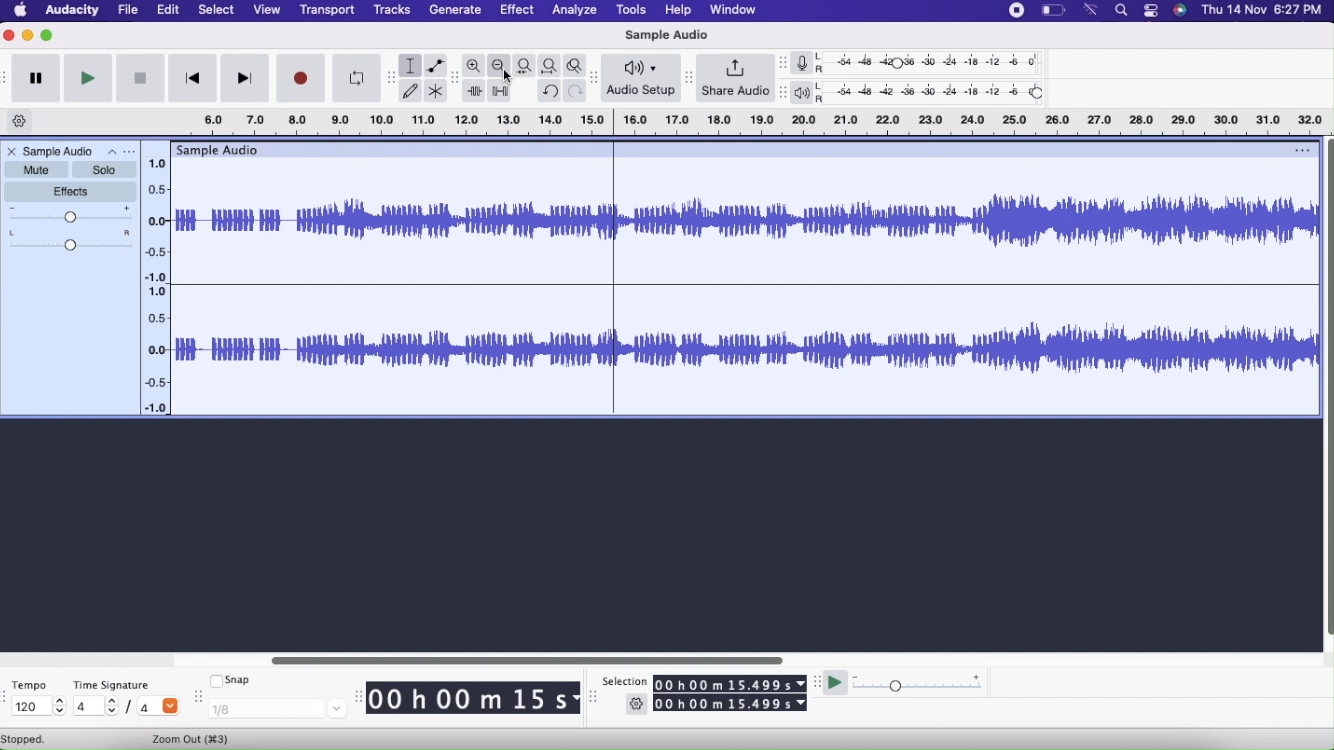 The height and width of the screenshot is (750, 1334). Describe the element at coordinates (36, 79) in the screenshot. I see `Pause` at that location.